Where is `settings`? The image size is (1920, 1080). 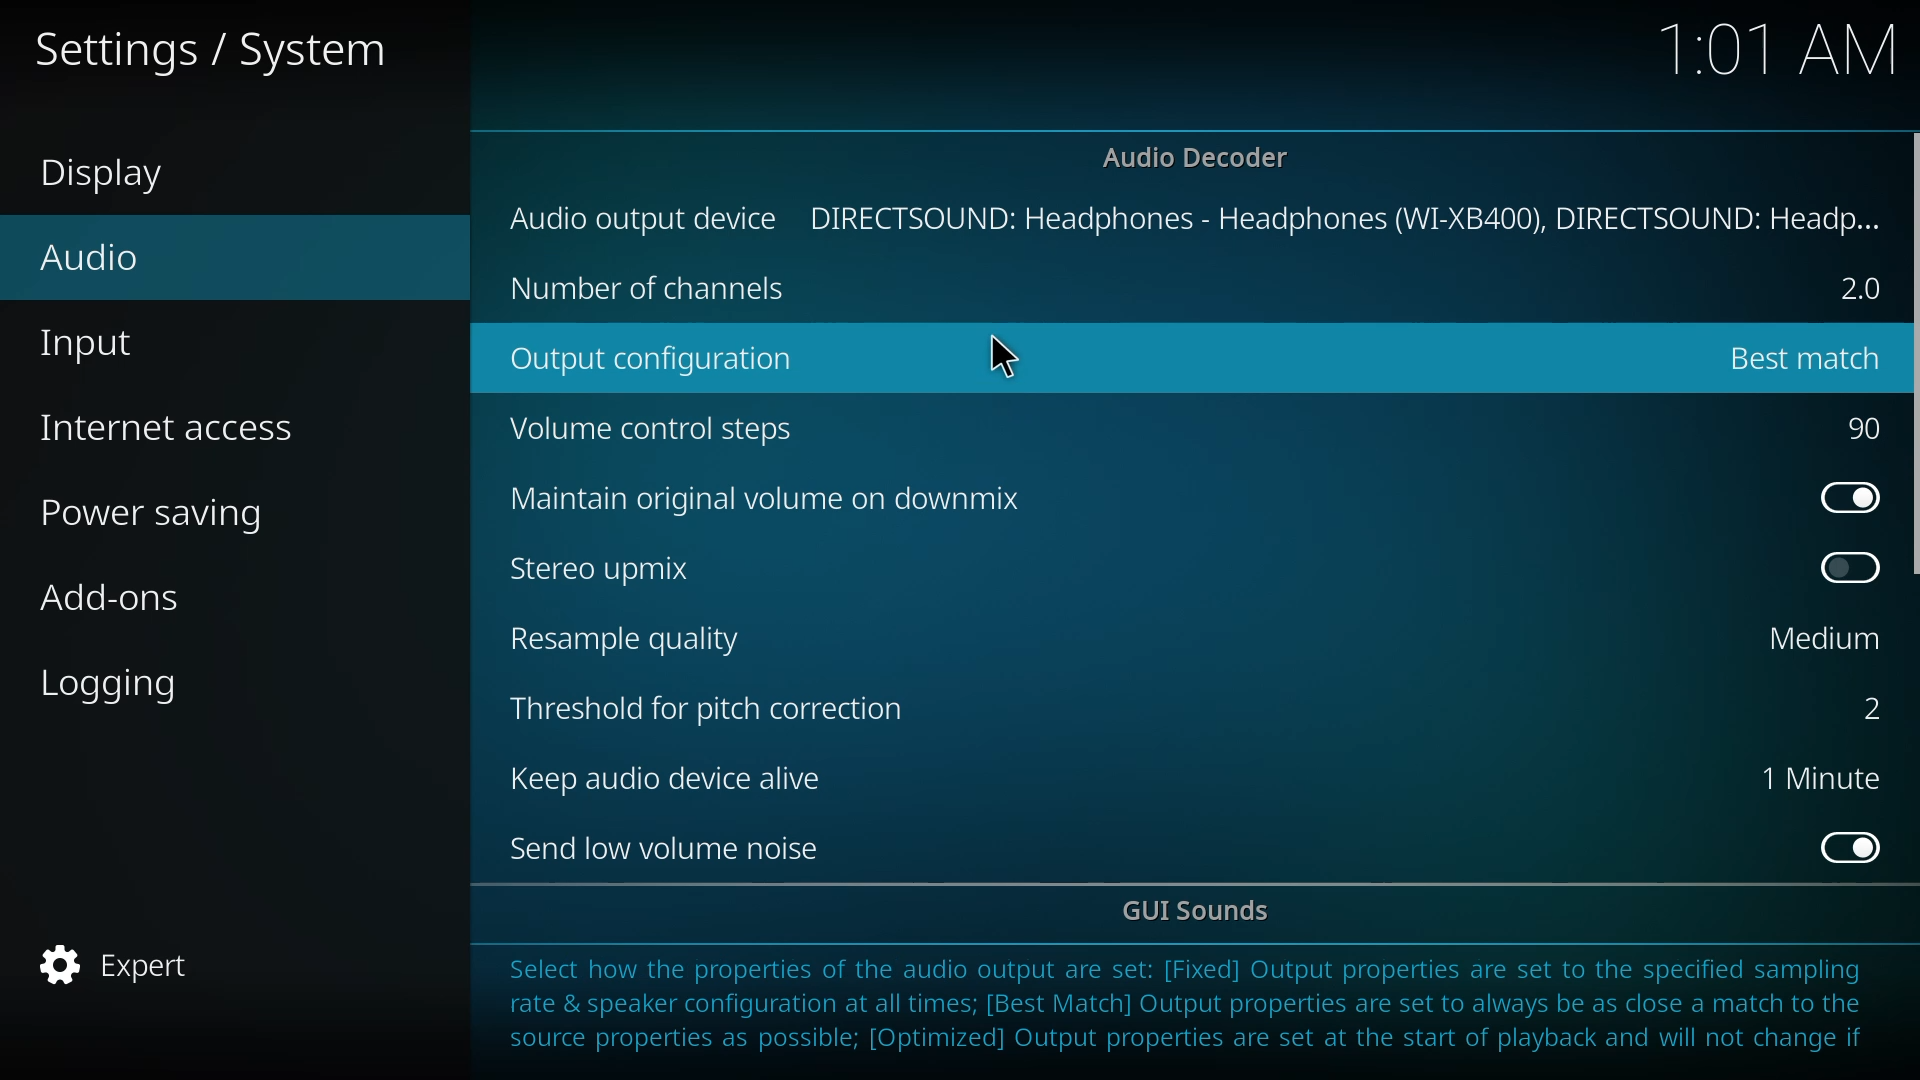 settings is located at coordinates (228, 52).